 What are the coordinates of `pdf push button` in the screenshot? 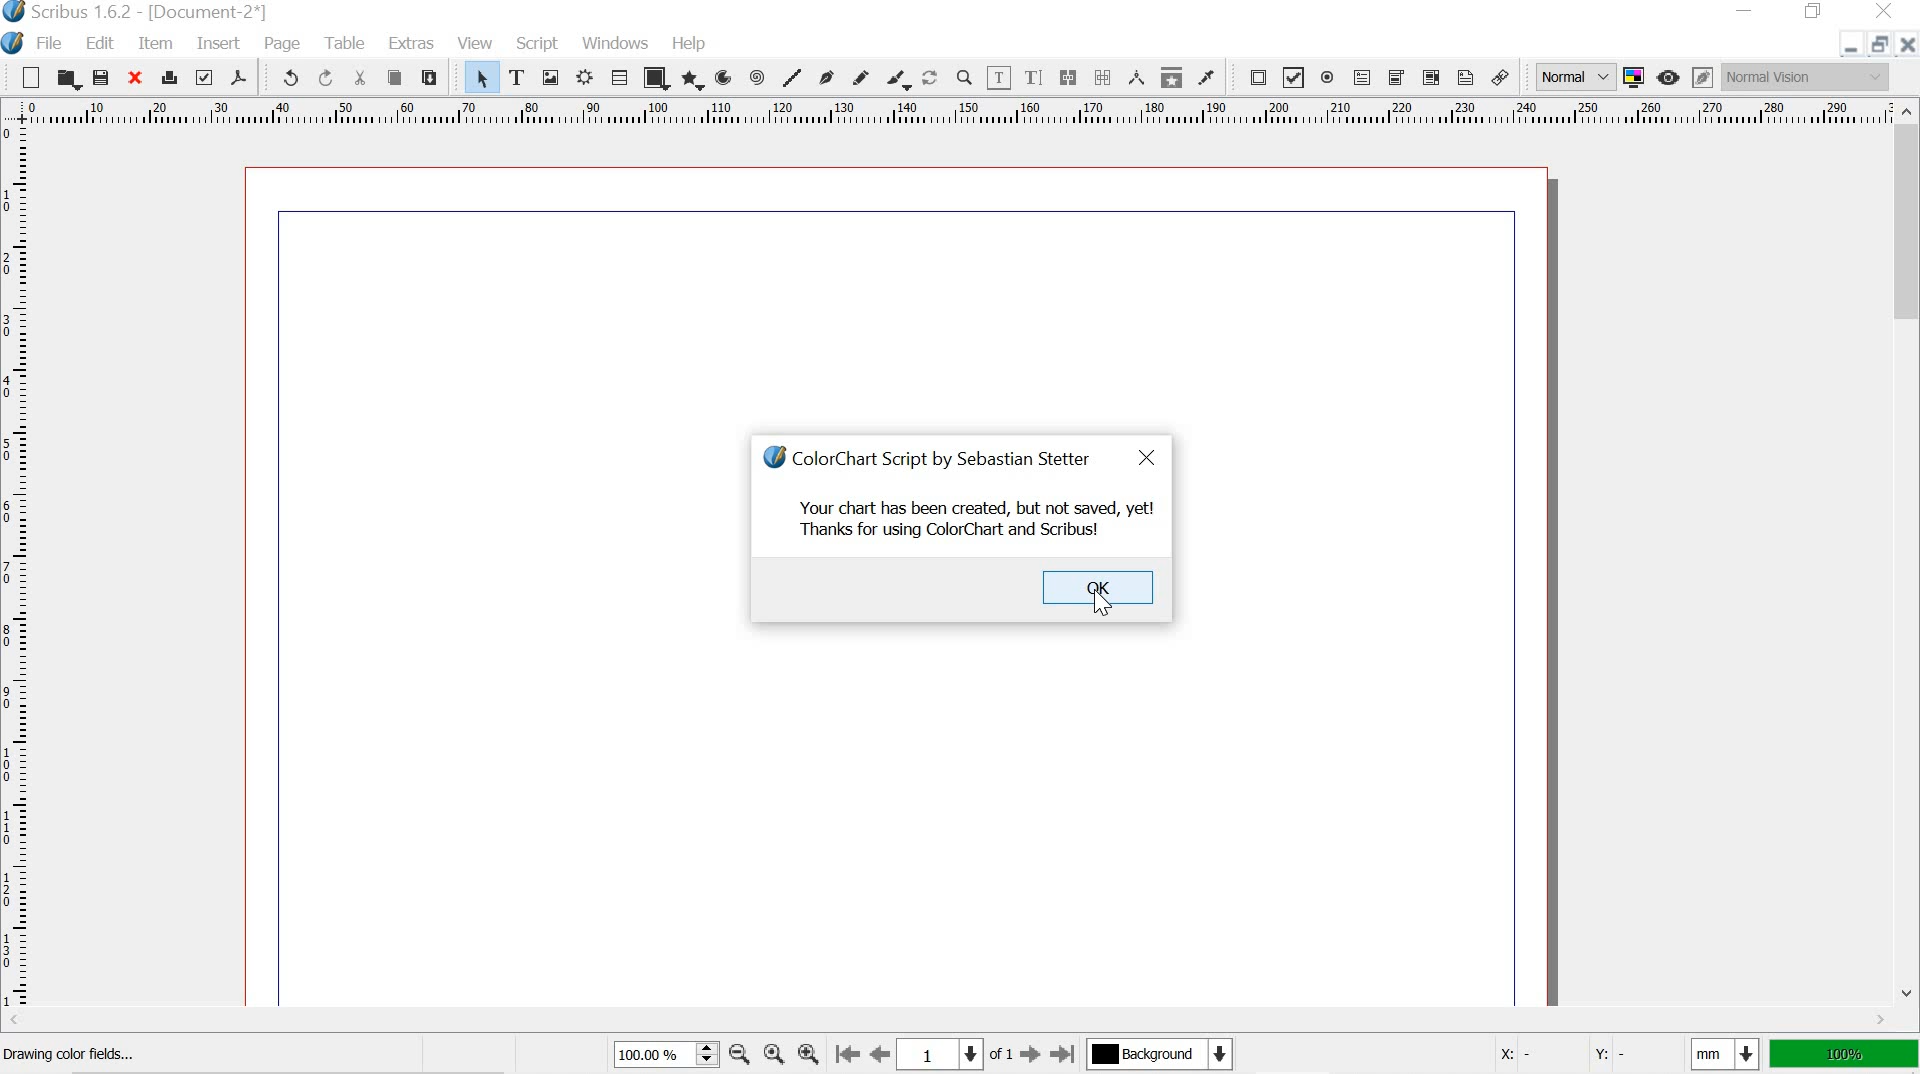 It's located at (1253, 76).